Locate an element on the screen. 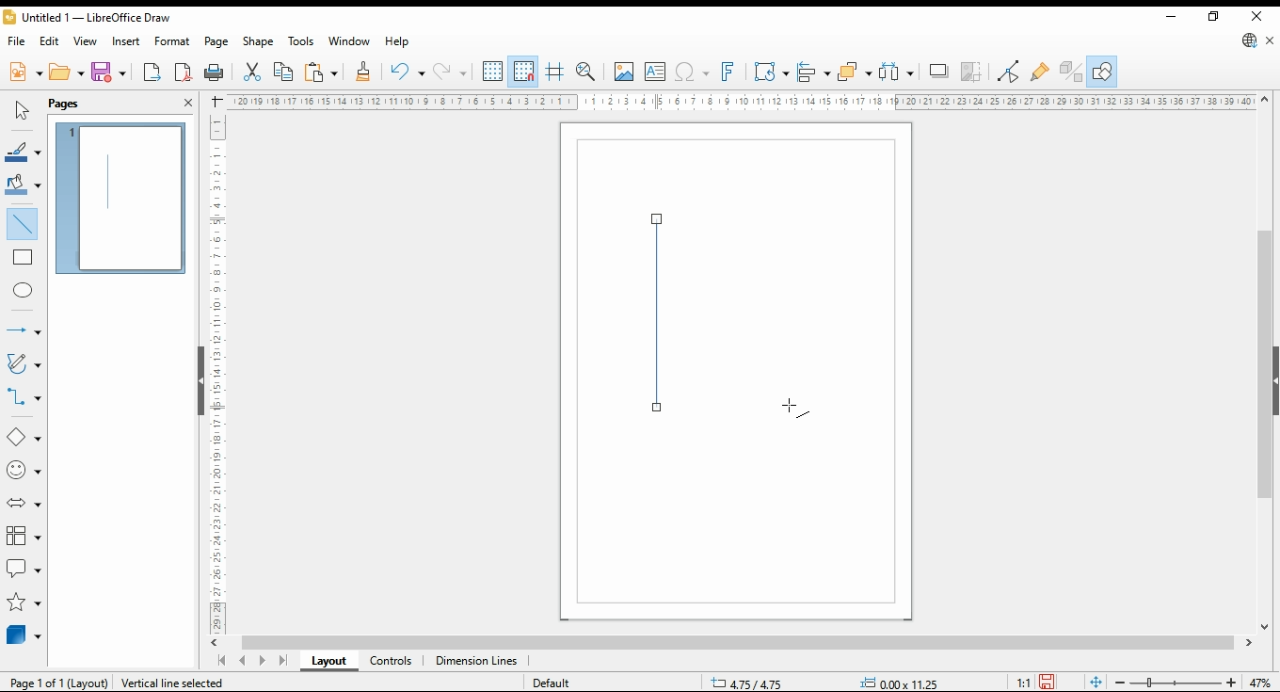 This screenshot has height=692, width=1280. increase zoom is located at coordinates (1235, 683).